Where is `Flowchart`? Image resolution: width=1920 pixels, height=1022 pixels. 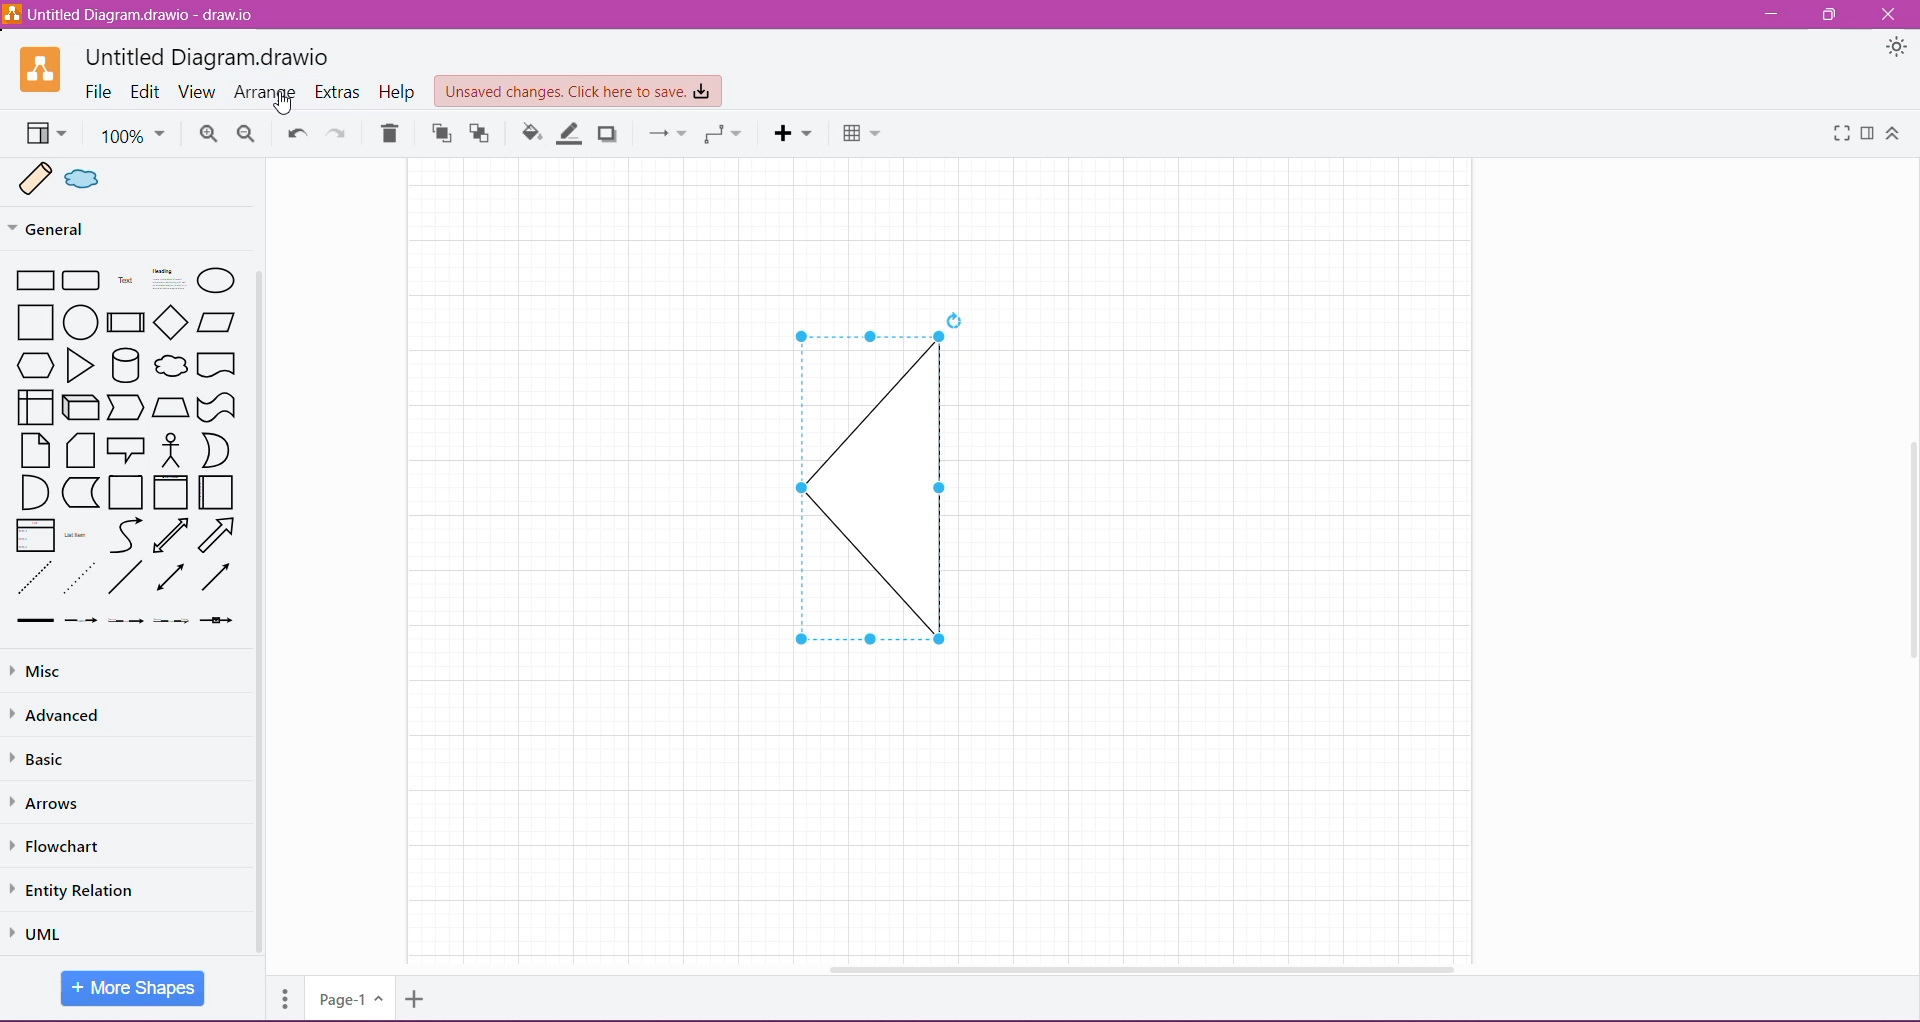
Flowchart is located at coordinates (57, 847).